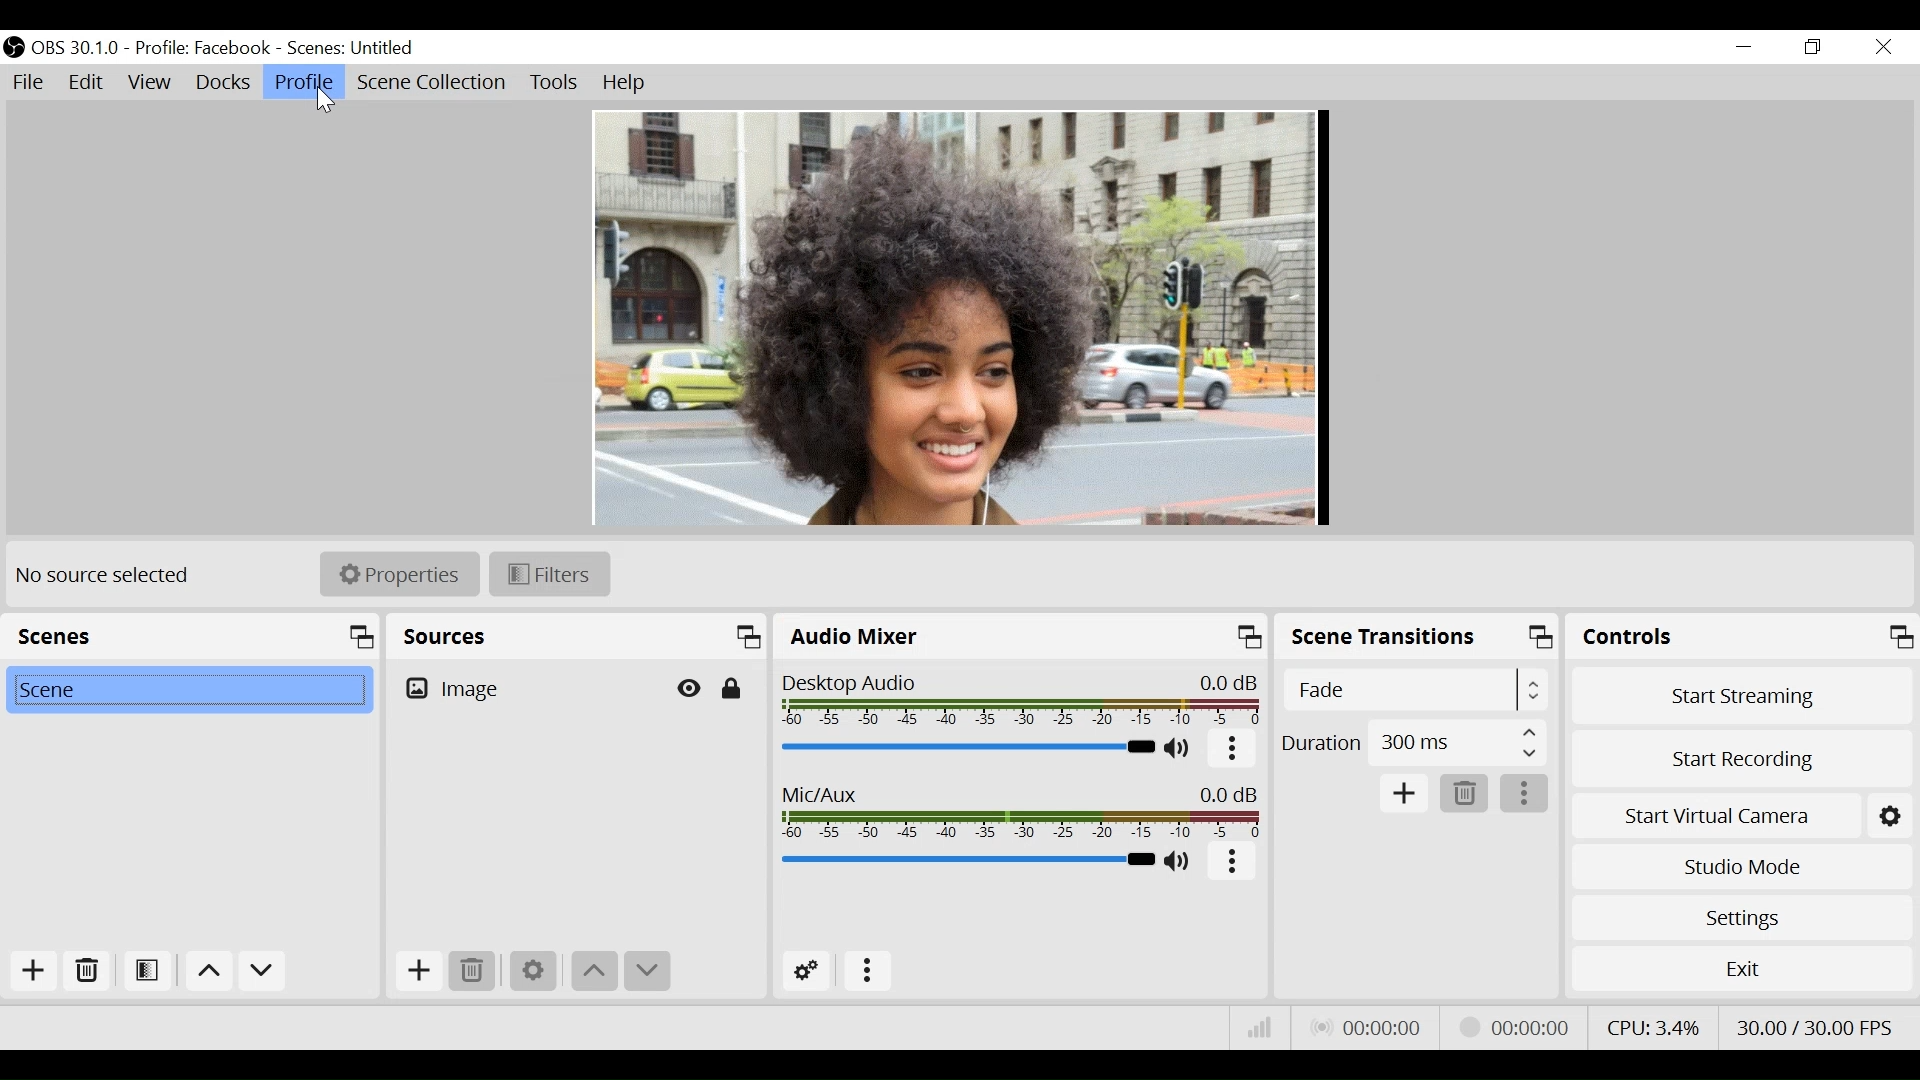 The height and width of the screenshot is (1080, 1920). I want to click on Sources Panel, so click(578, 636).